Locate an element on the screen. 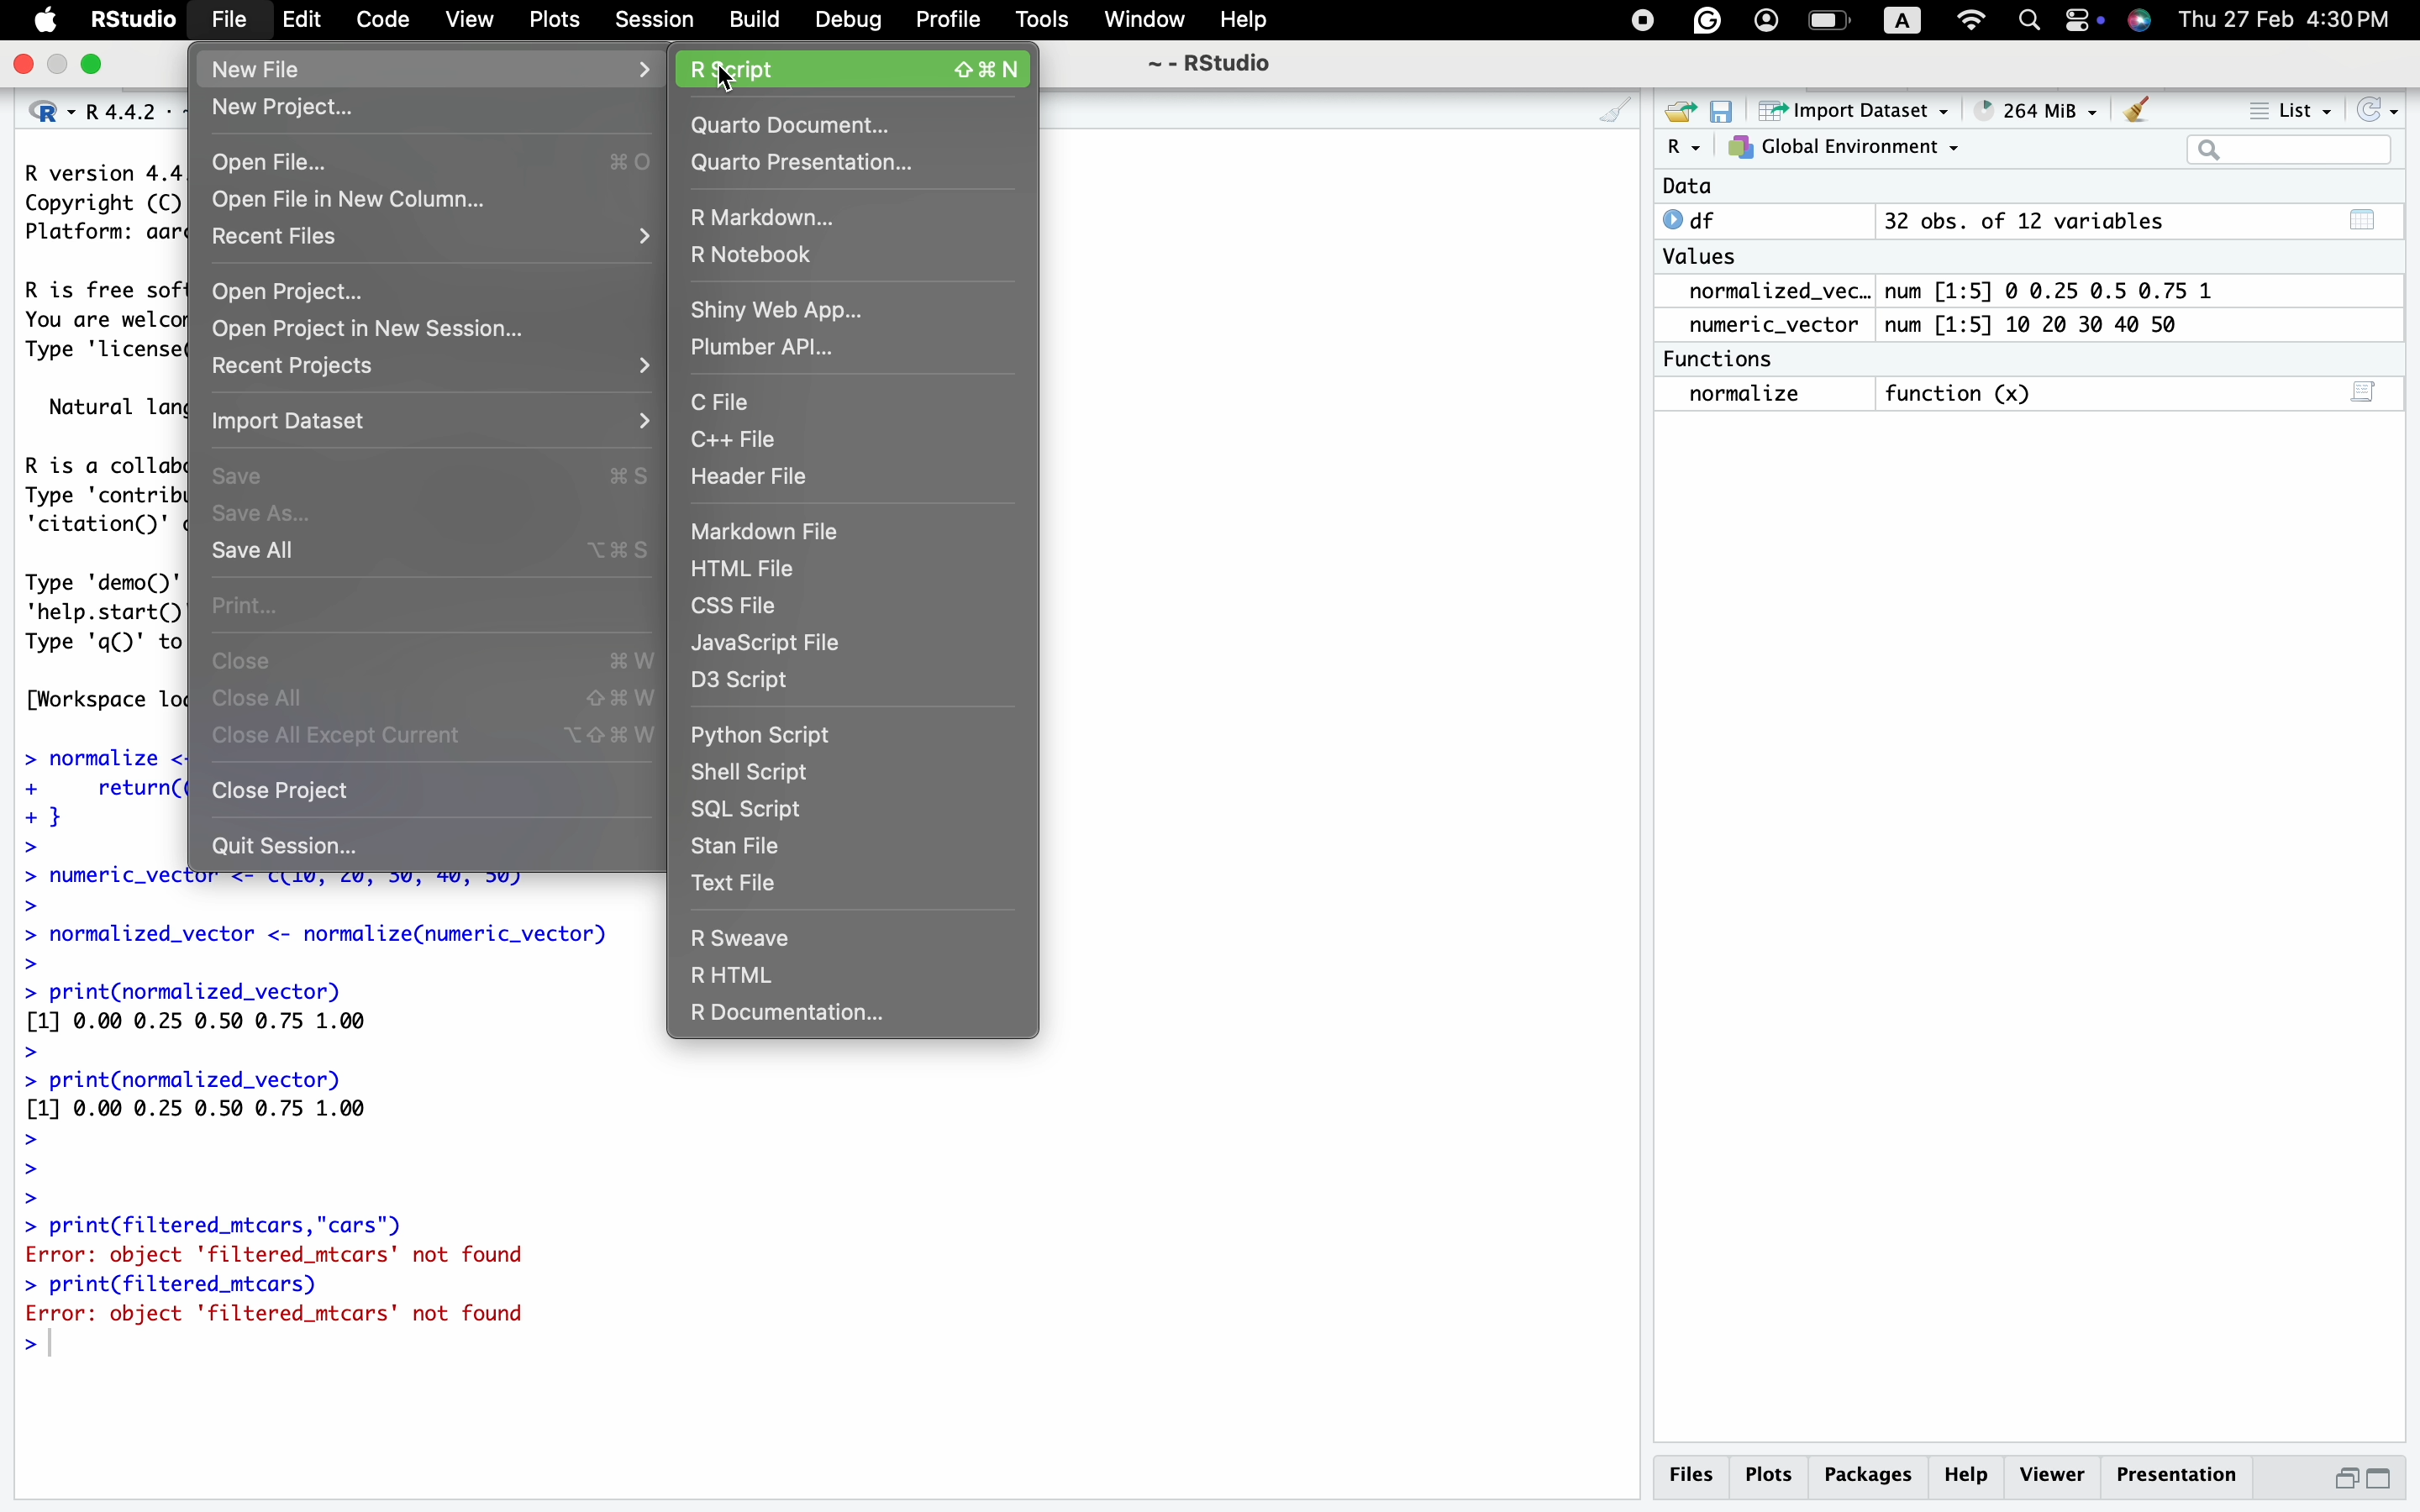 The width and height of the screenshot is (2420, 1512). normalize is located at coordinates (1743, 395).